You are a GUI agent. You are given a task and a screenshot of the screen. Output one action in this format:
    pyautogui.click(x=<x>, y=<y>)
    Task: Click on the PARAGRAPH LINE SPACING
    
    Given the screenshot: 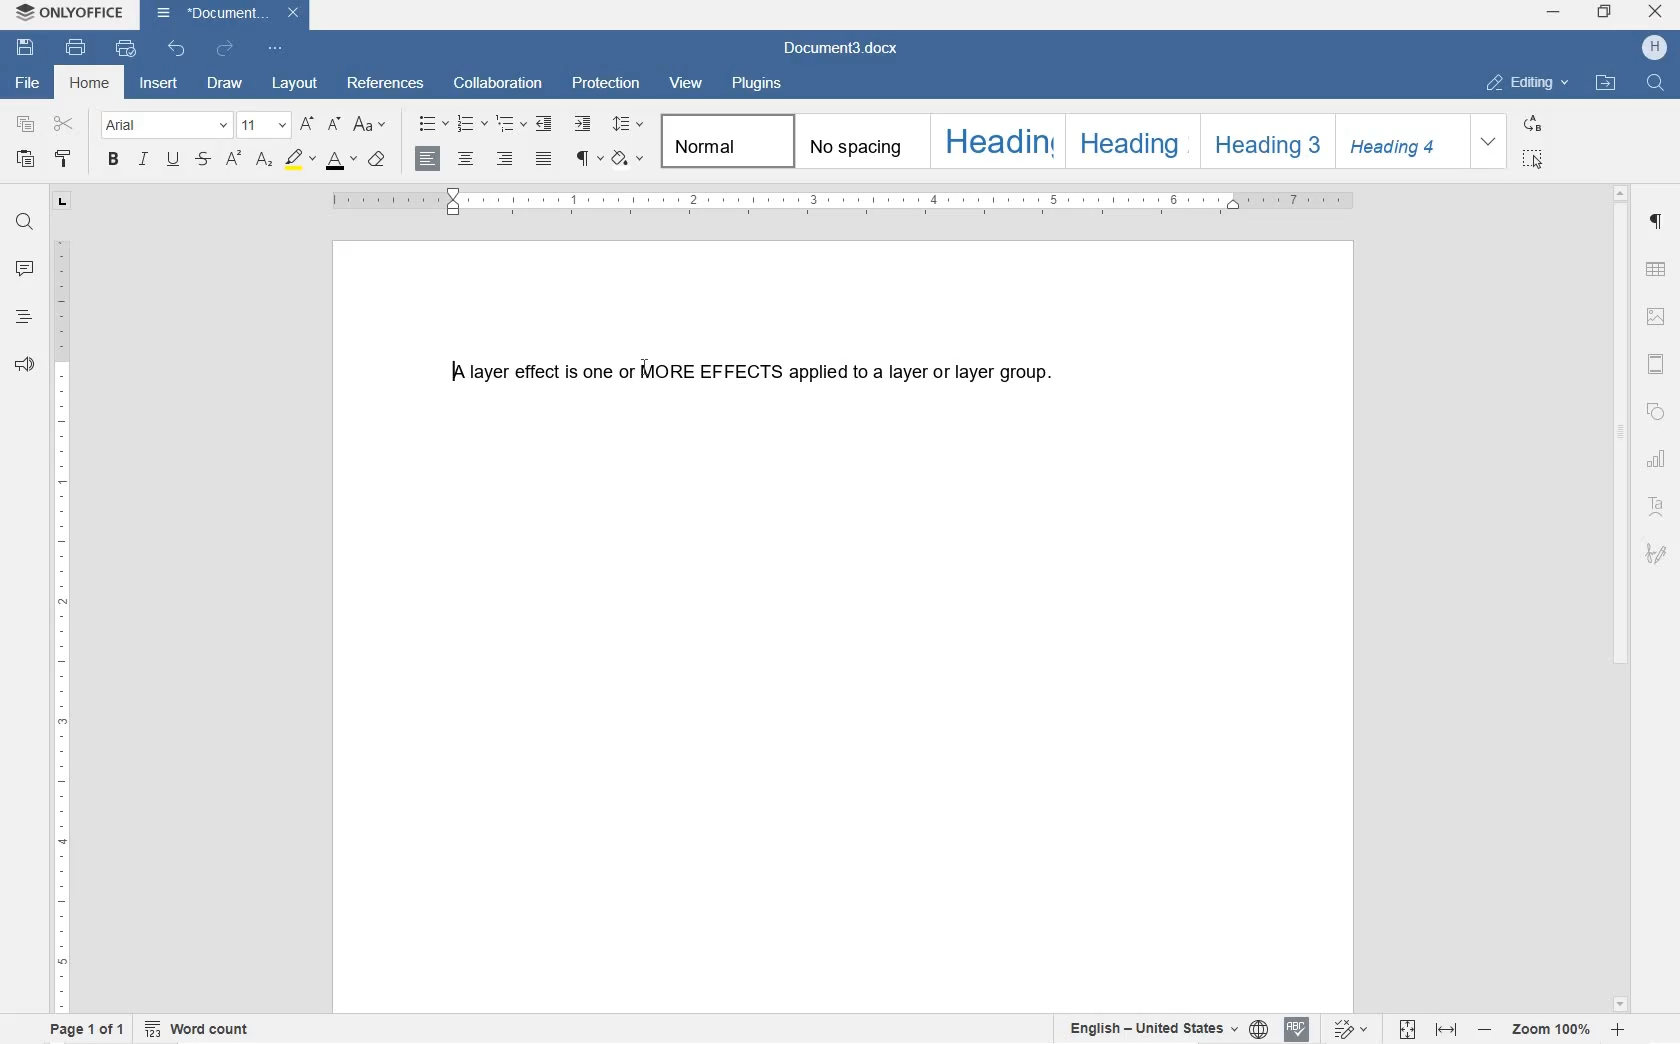 What is the action you would take?
    pyautogui.click(x=631, y=125)
    